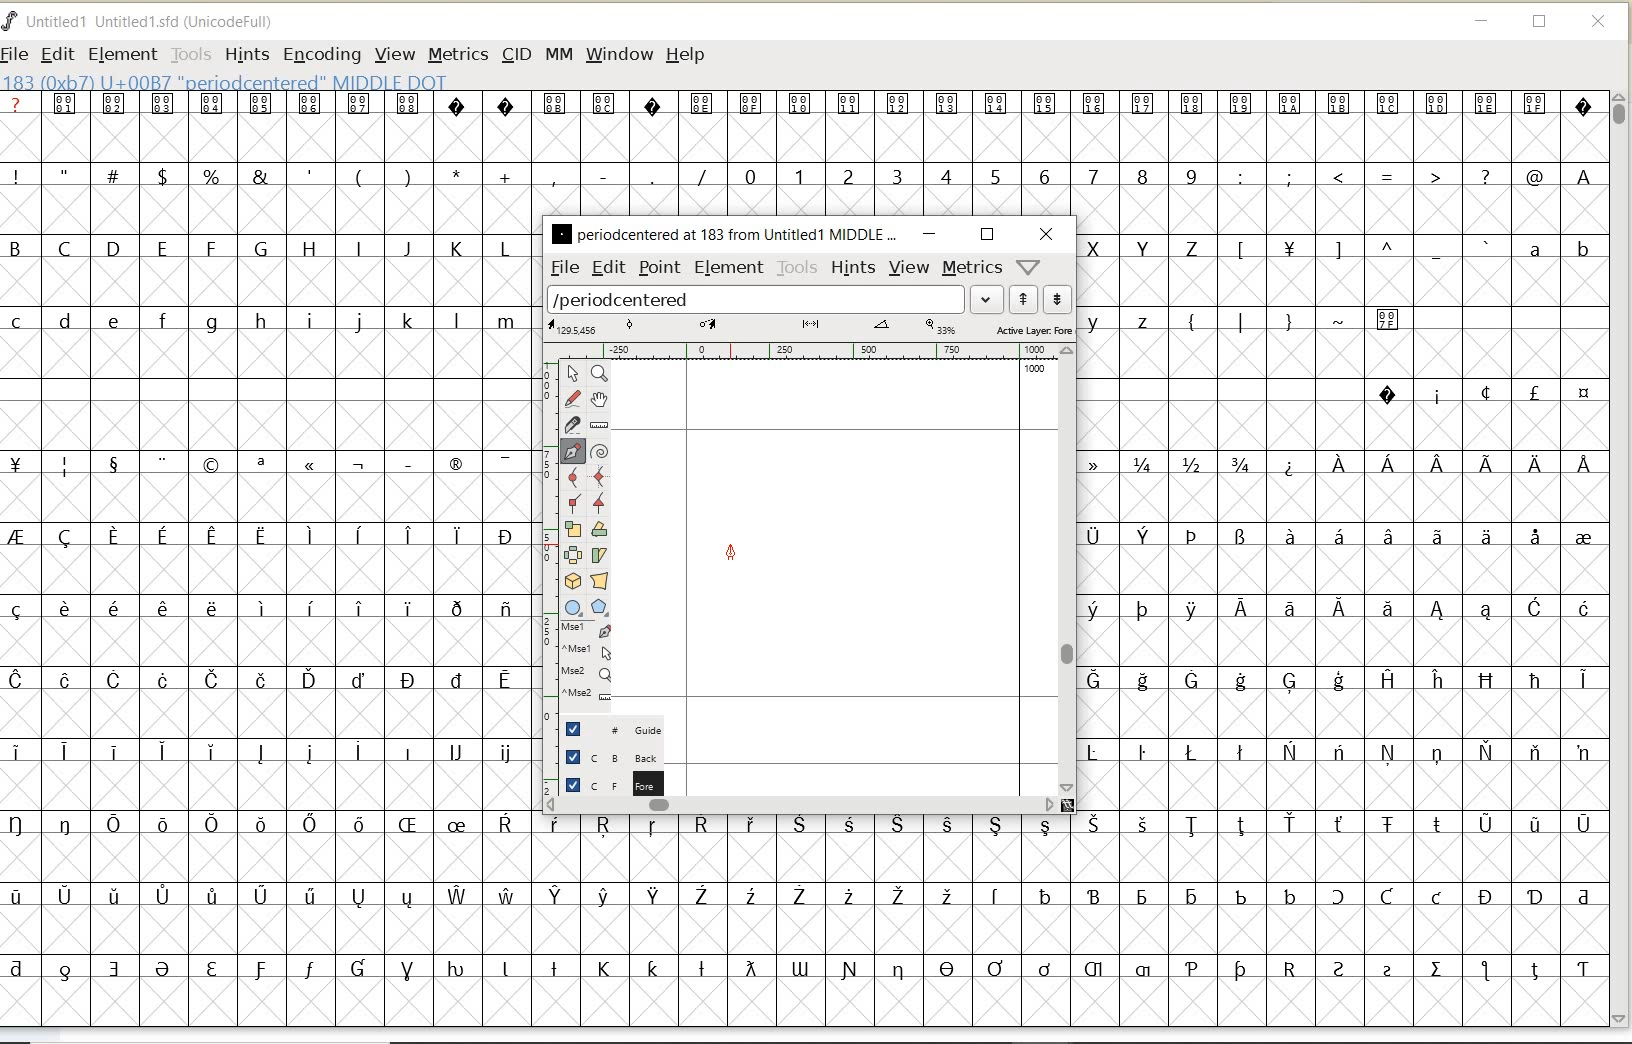 Image resolution: width=1632 pixels, height=1044 pixels. I want to click on glyph info, so click(227, 81).